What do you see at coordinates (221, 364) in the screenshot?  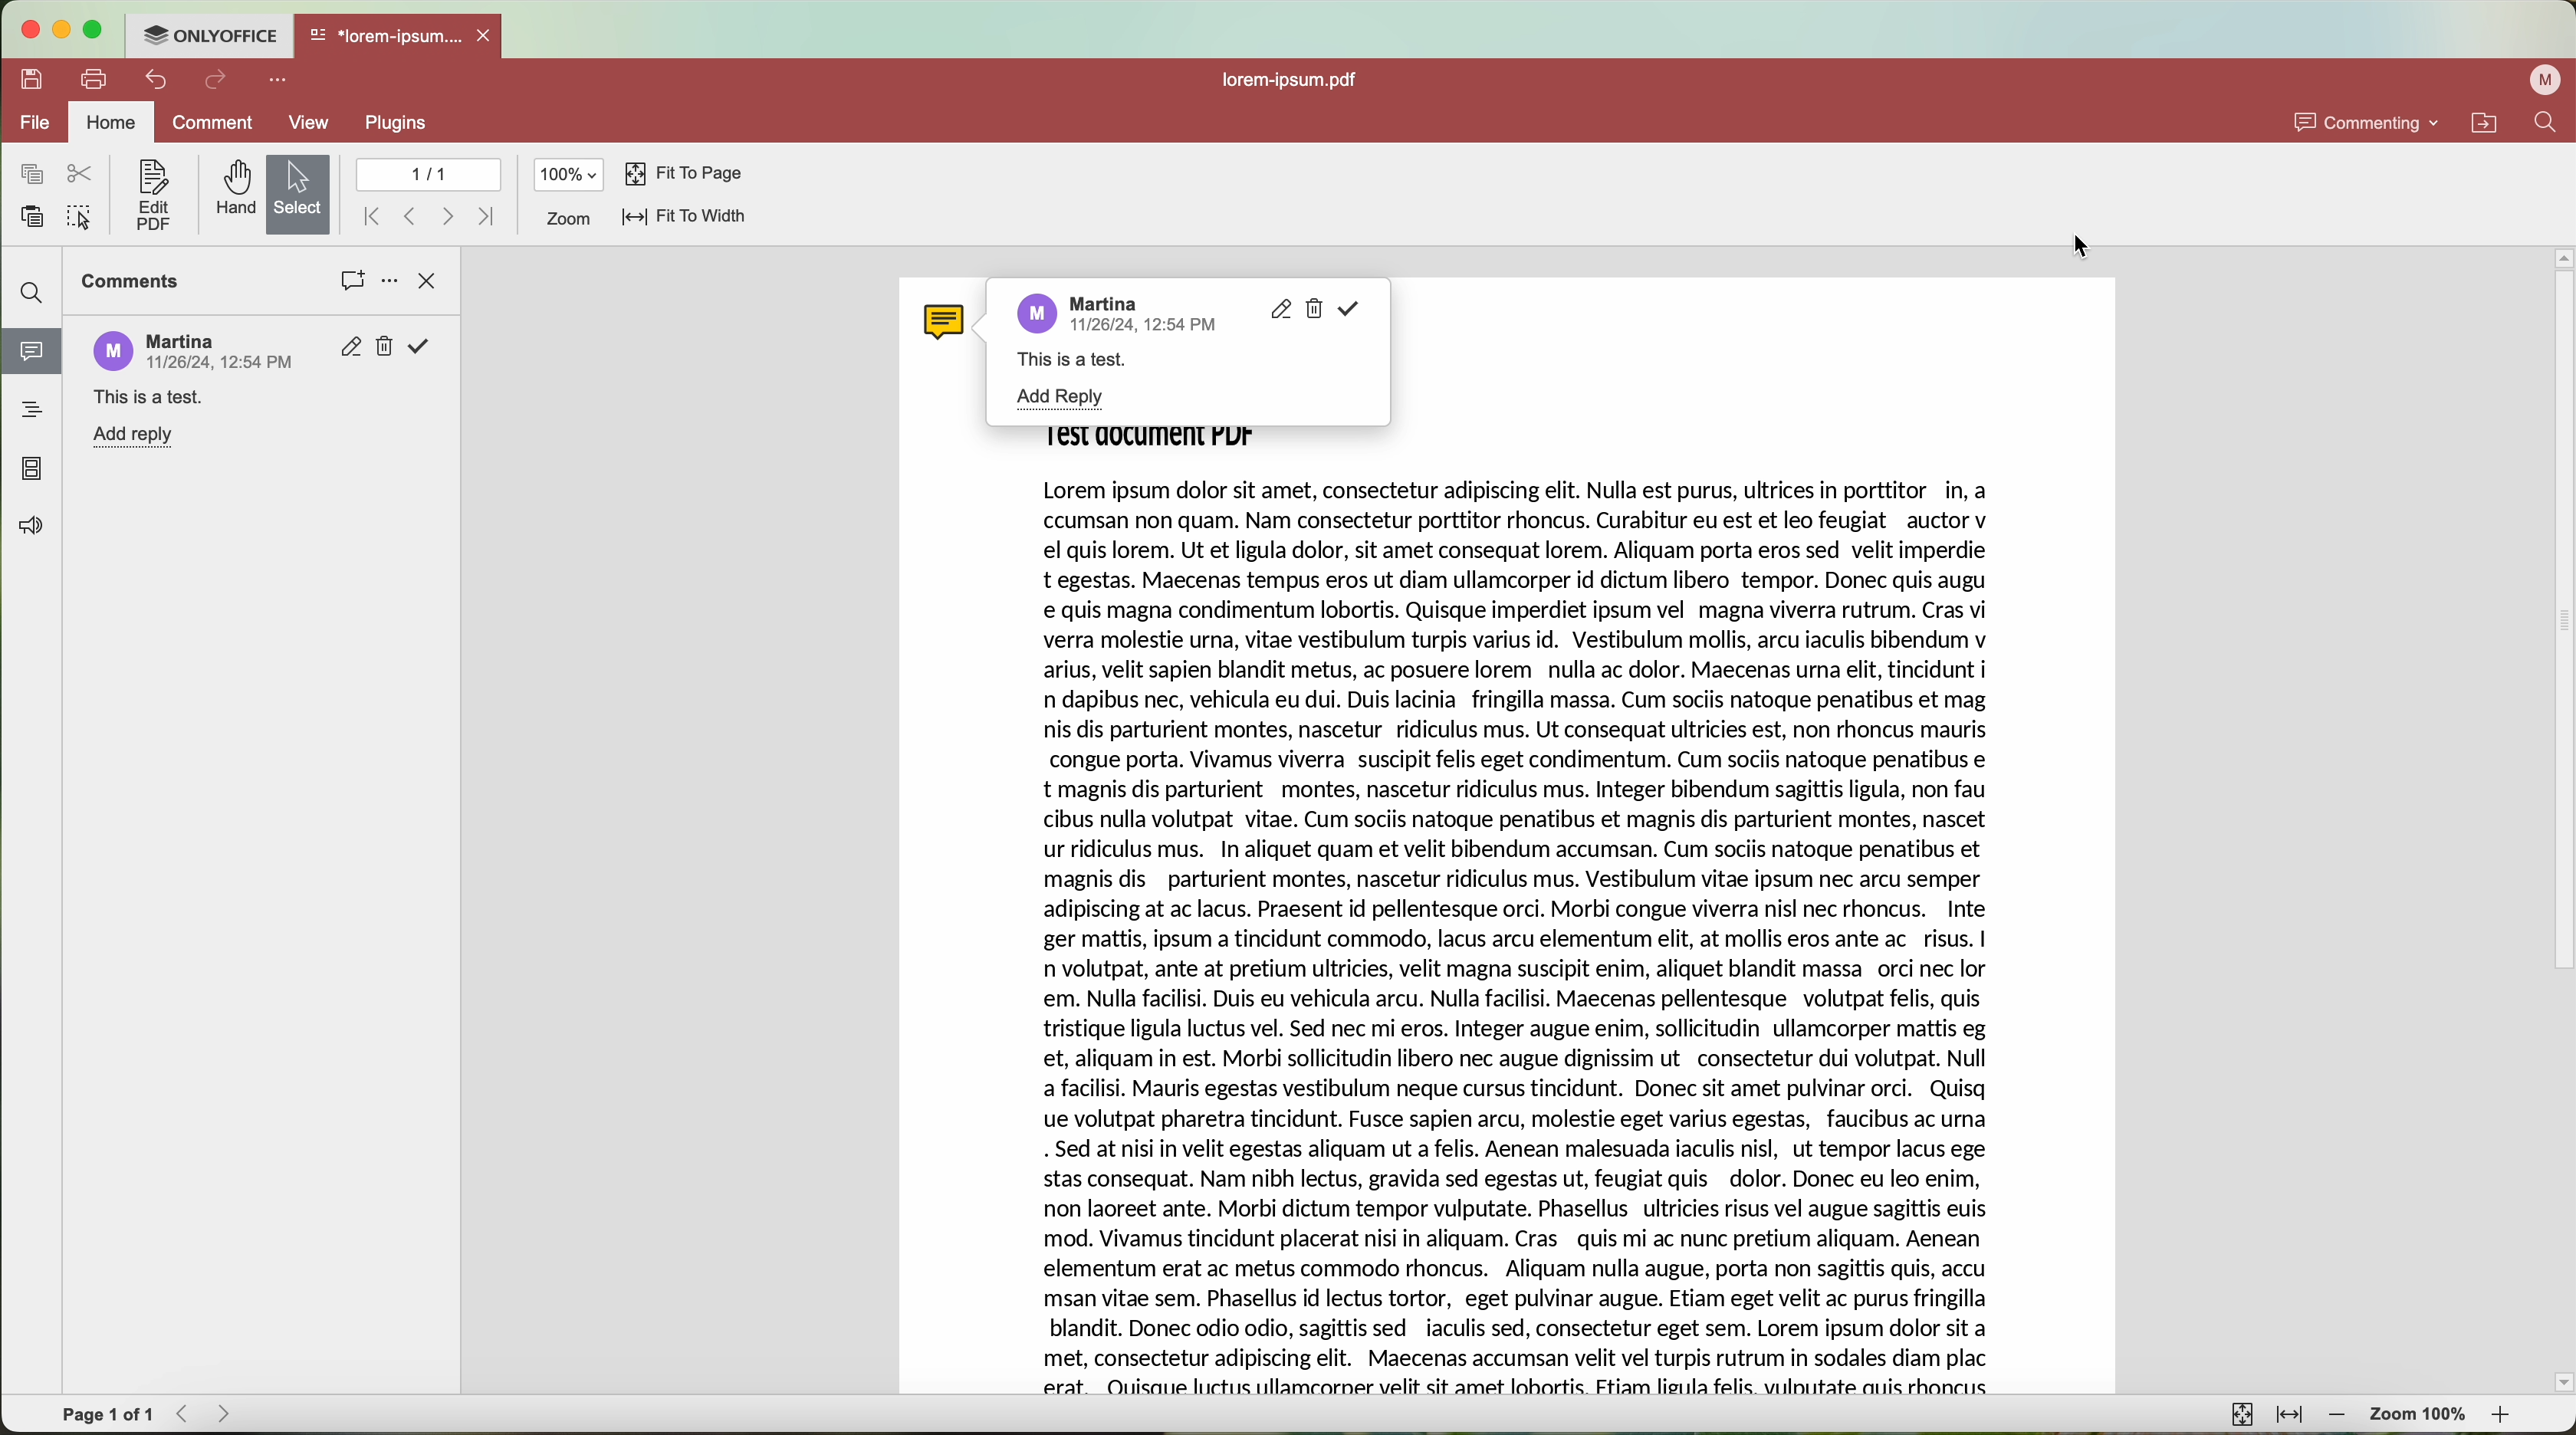 I see `date and hour` at bounding box center [221, 364].